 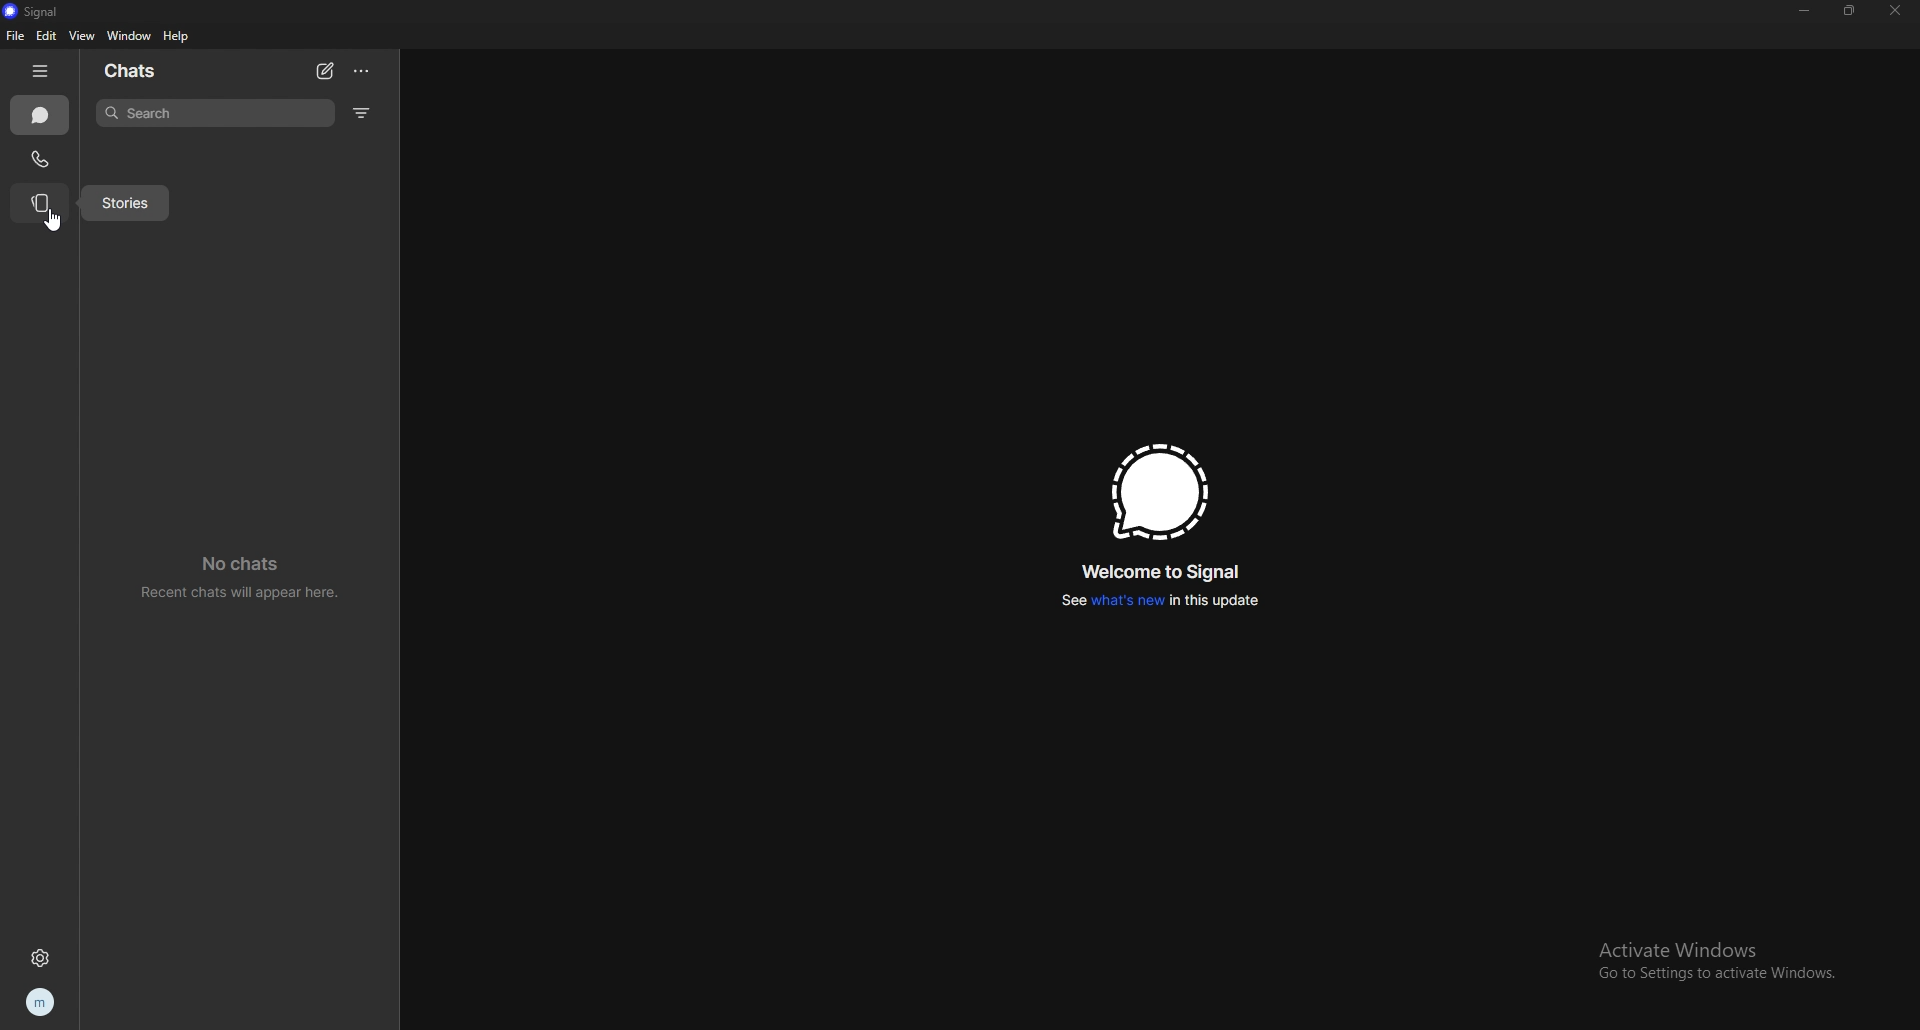 What do you see at coordinates (82, 36) in the screenshot?
I see `view` at bounding box center [82, 36].